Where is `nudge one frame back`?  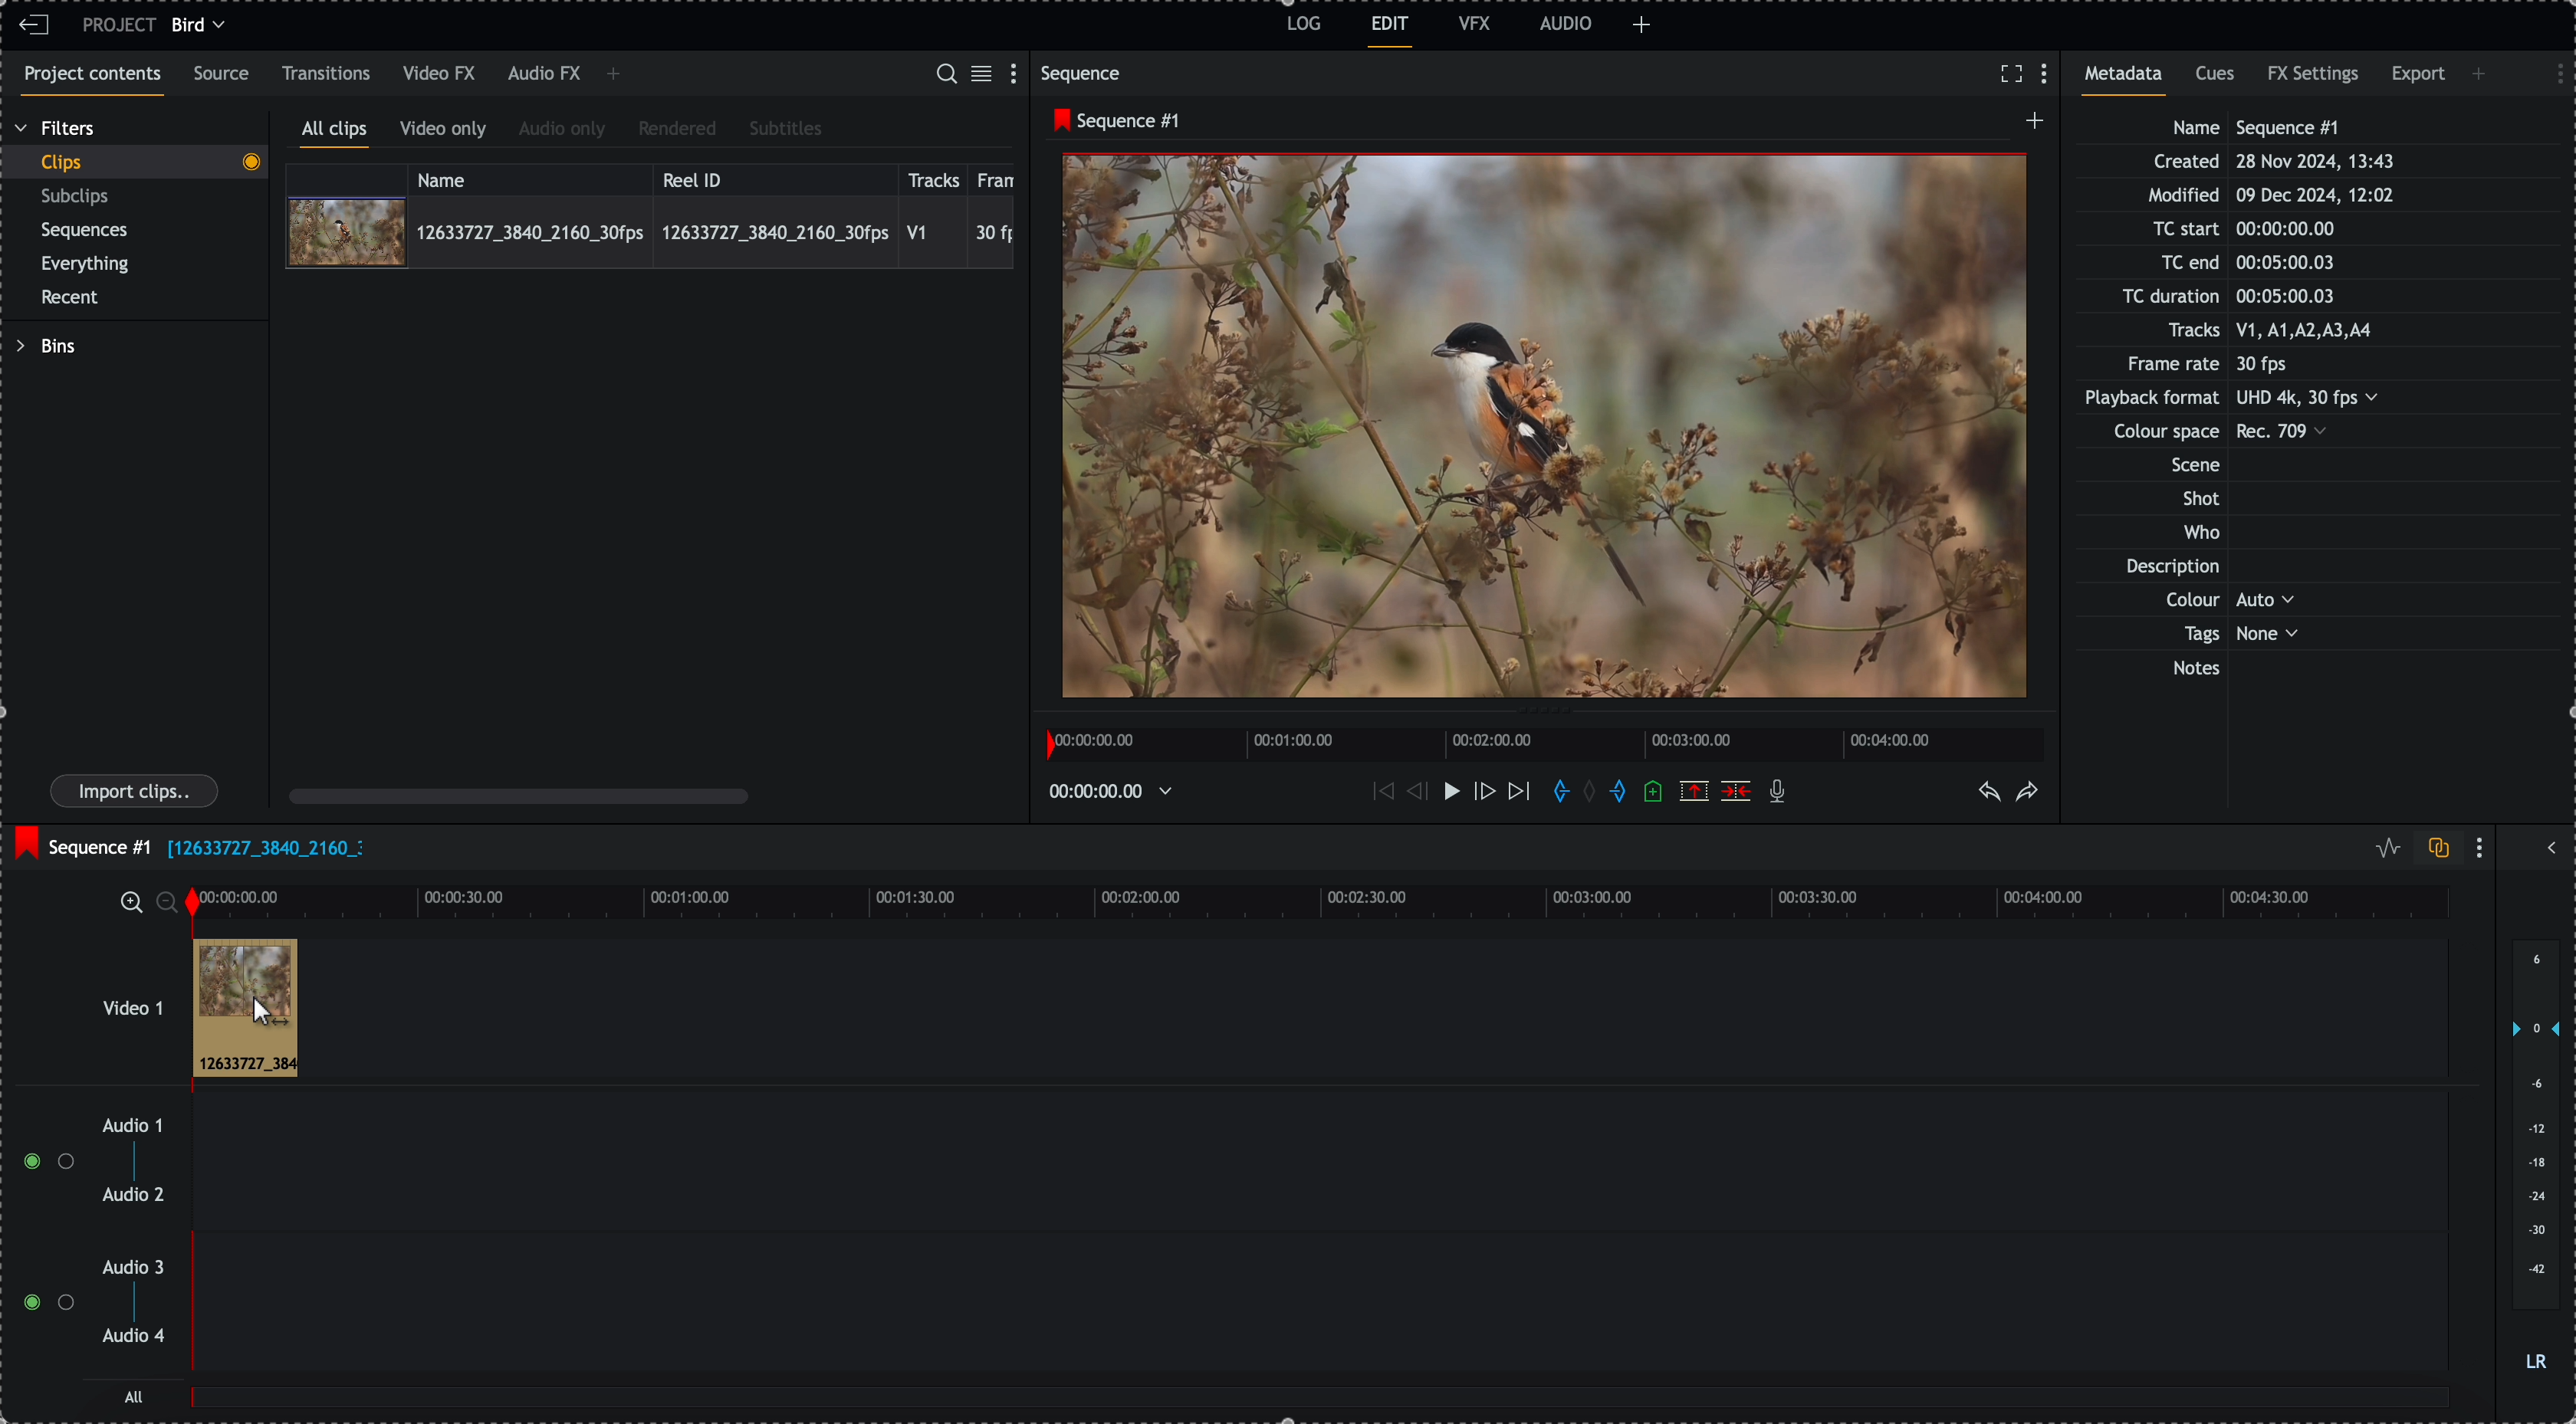
nudge one frame back is located at coordinates (1412, 790).